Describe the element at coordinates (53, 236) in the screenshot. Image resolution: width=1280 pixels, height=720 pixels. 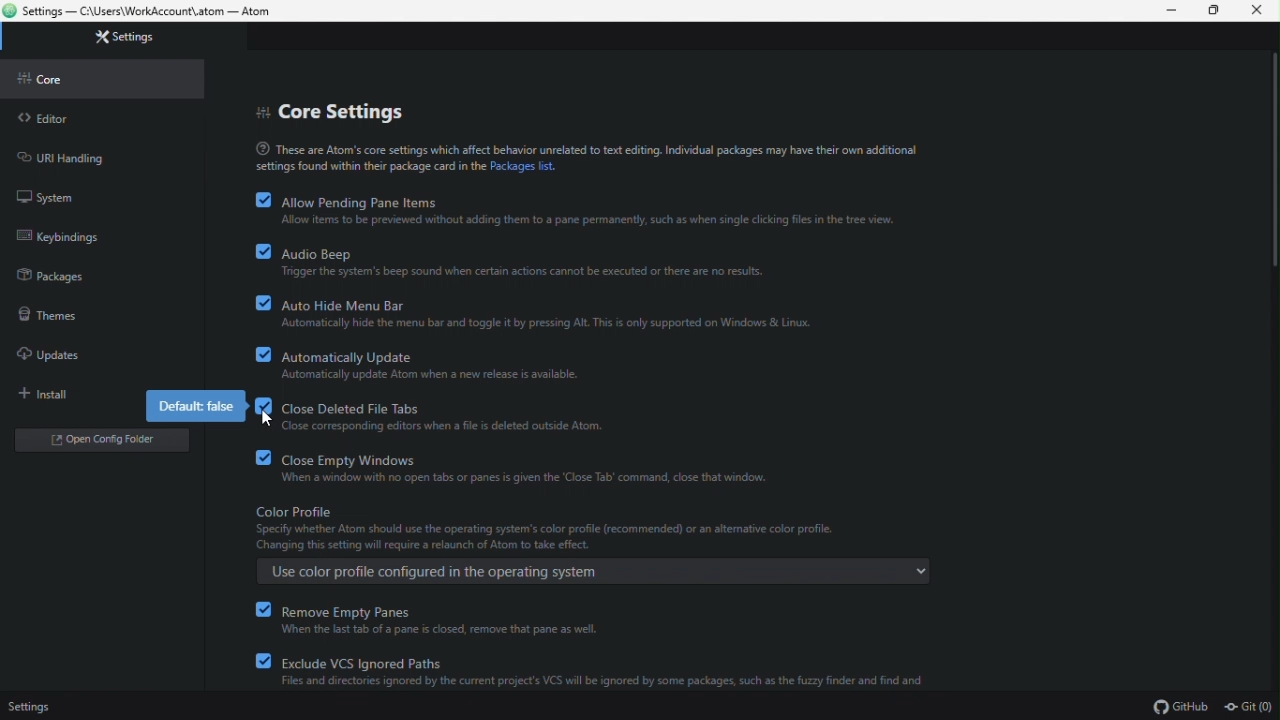
I see `keybinding` at that location.